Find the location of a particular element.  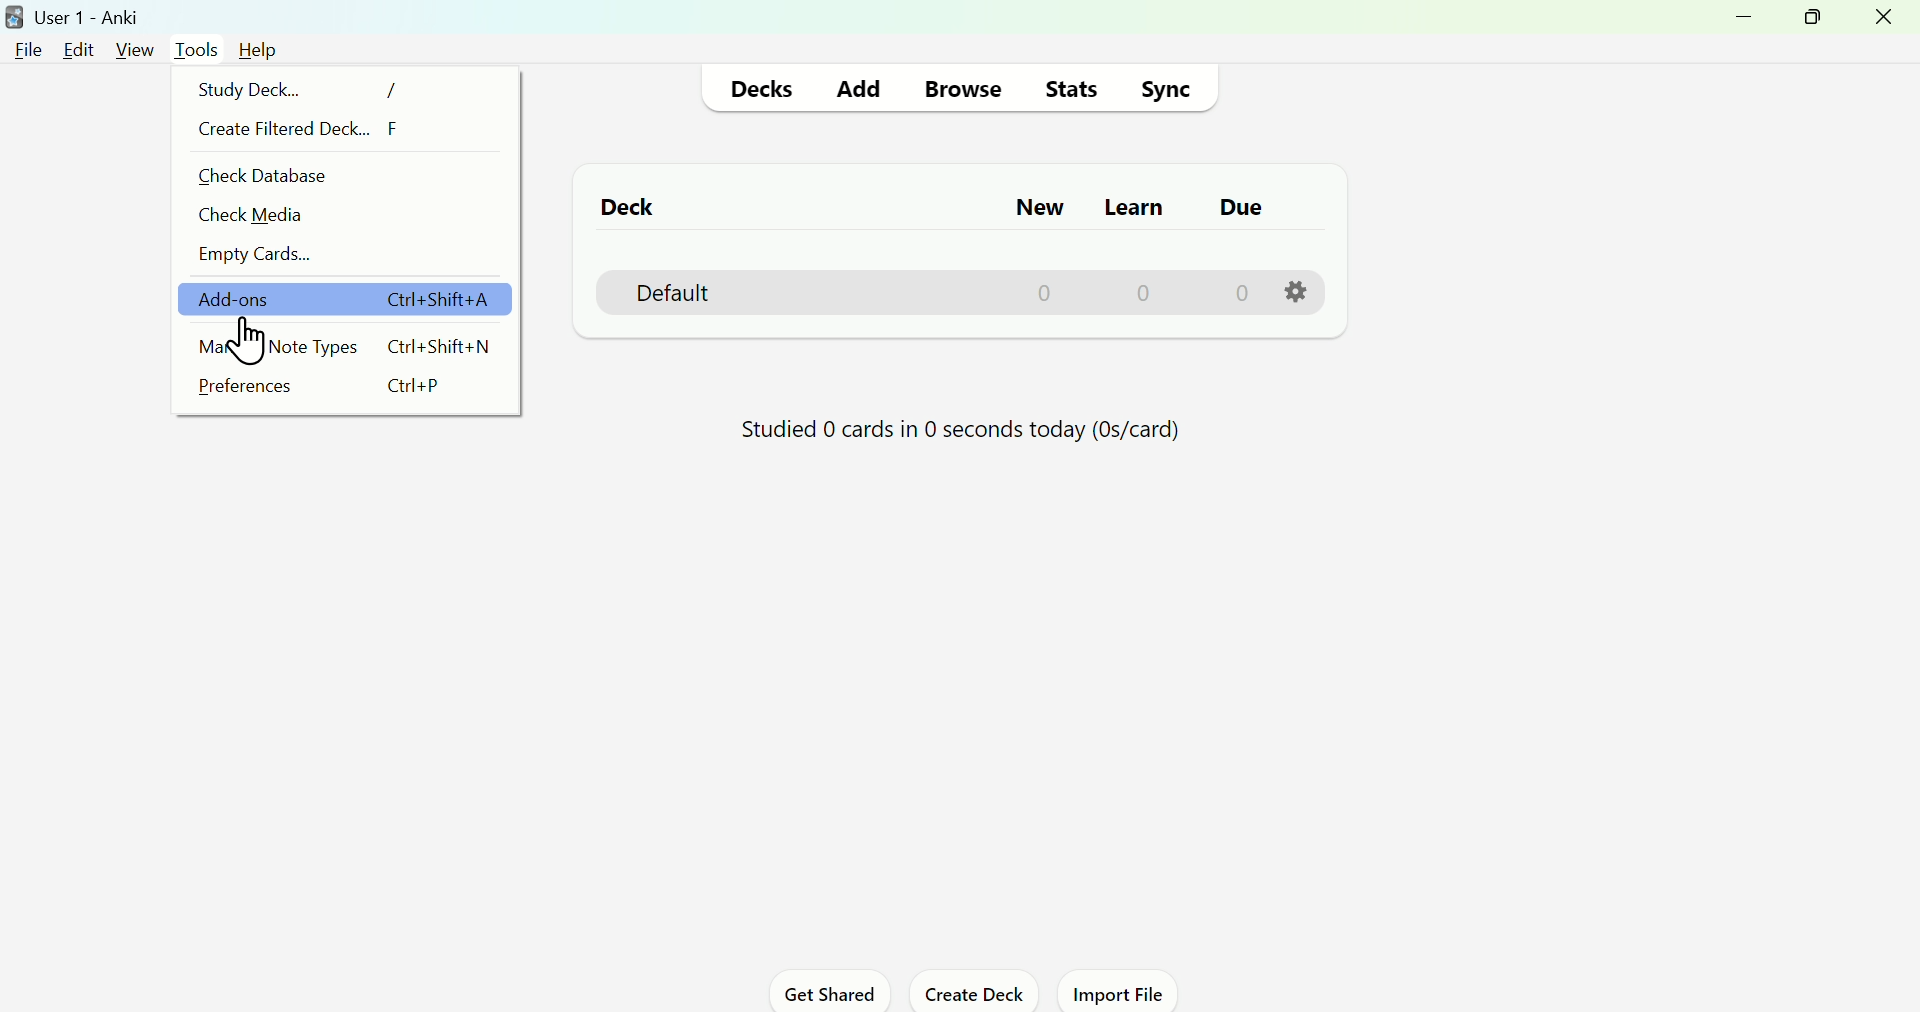

Add is located at coordinates (863, 88).